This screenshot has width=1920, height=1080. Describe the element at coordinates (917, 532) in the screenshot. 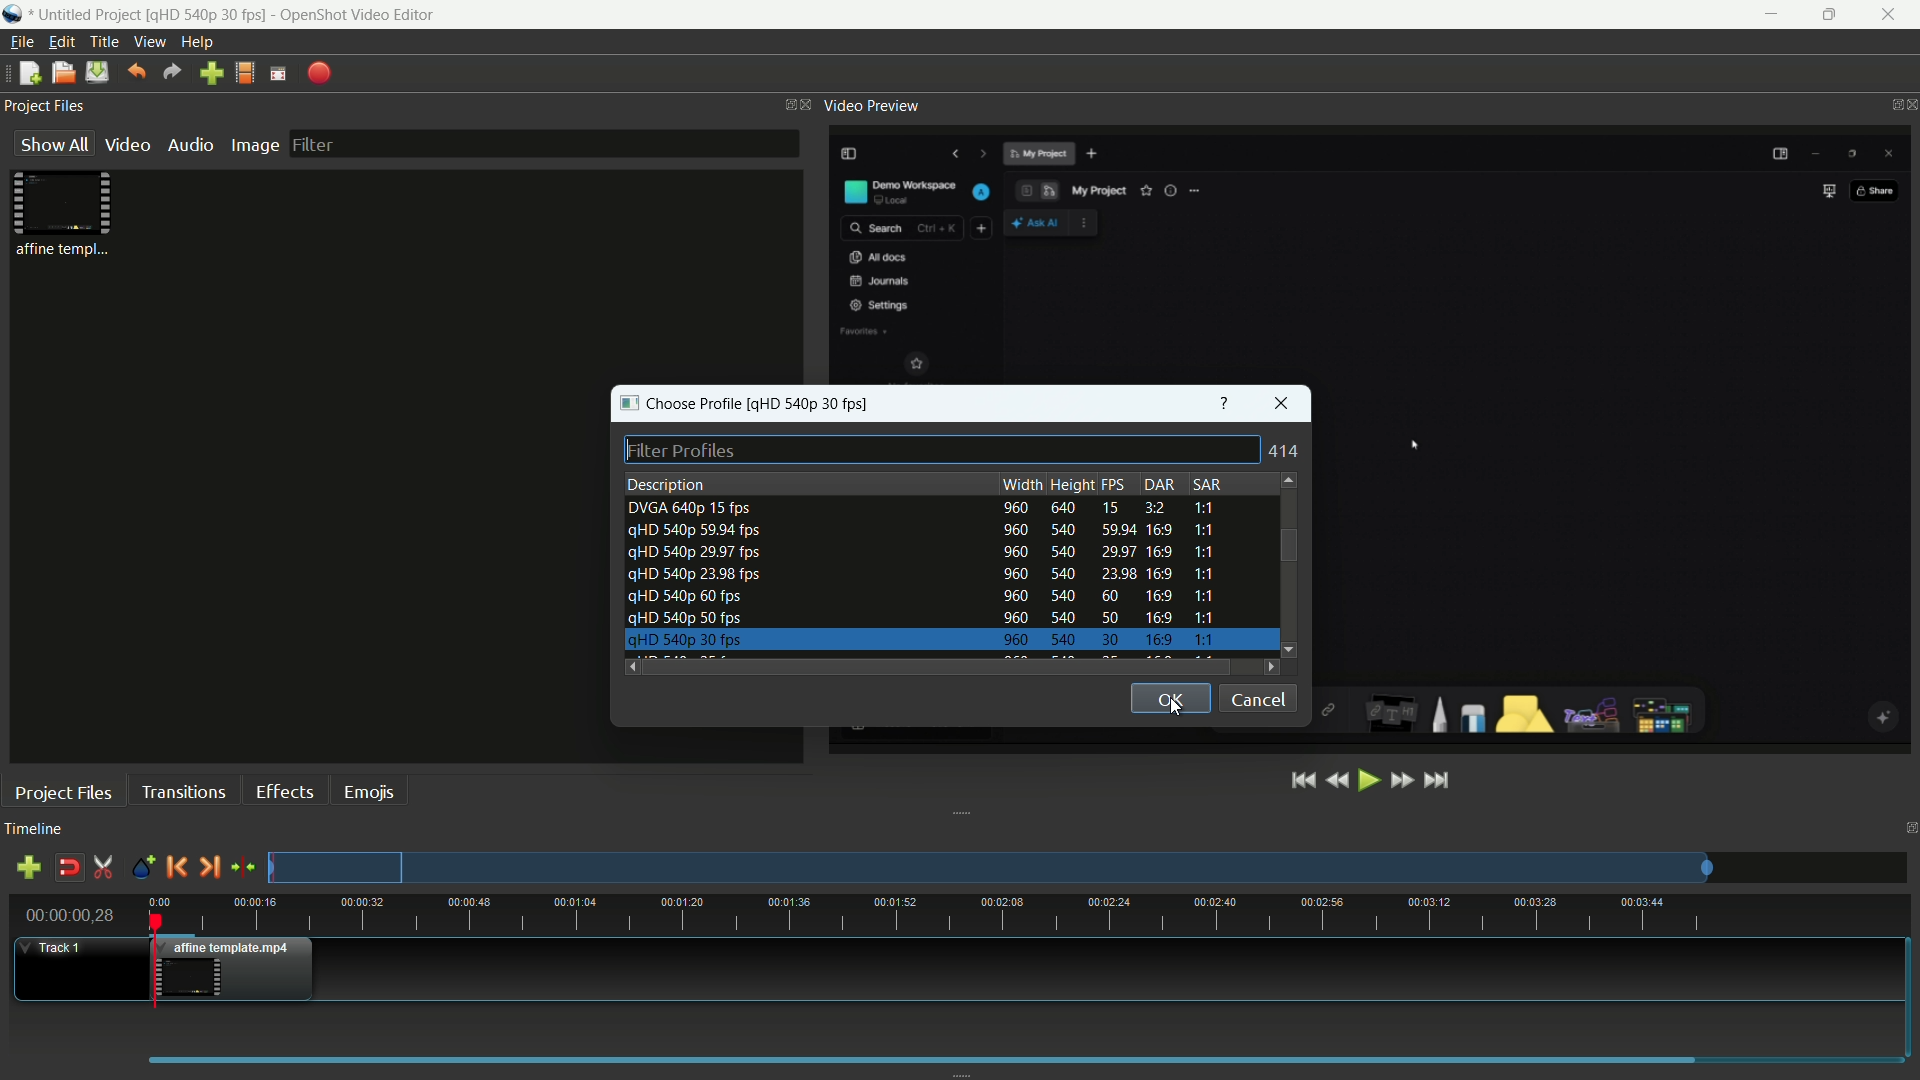

I see `profile-2` at that location.